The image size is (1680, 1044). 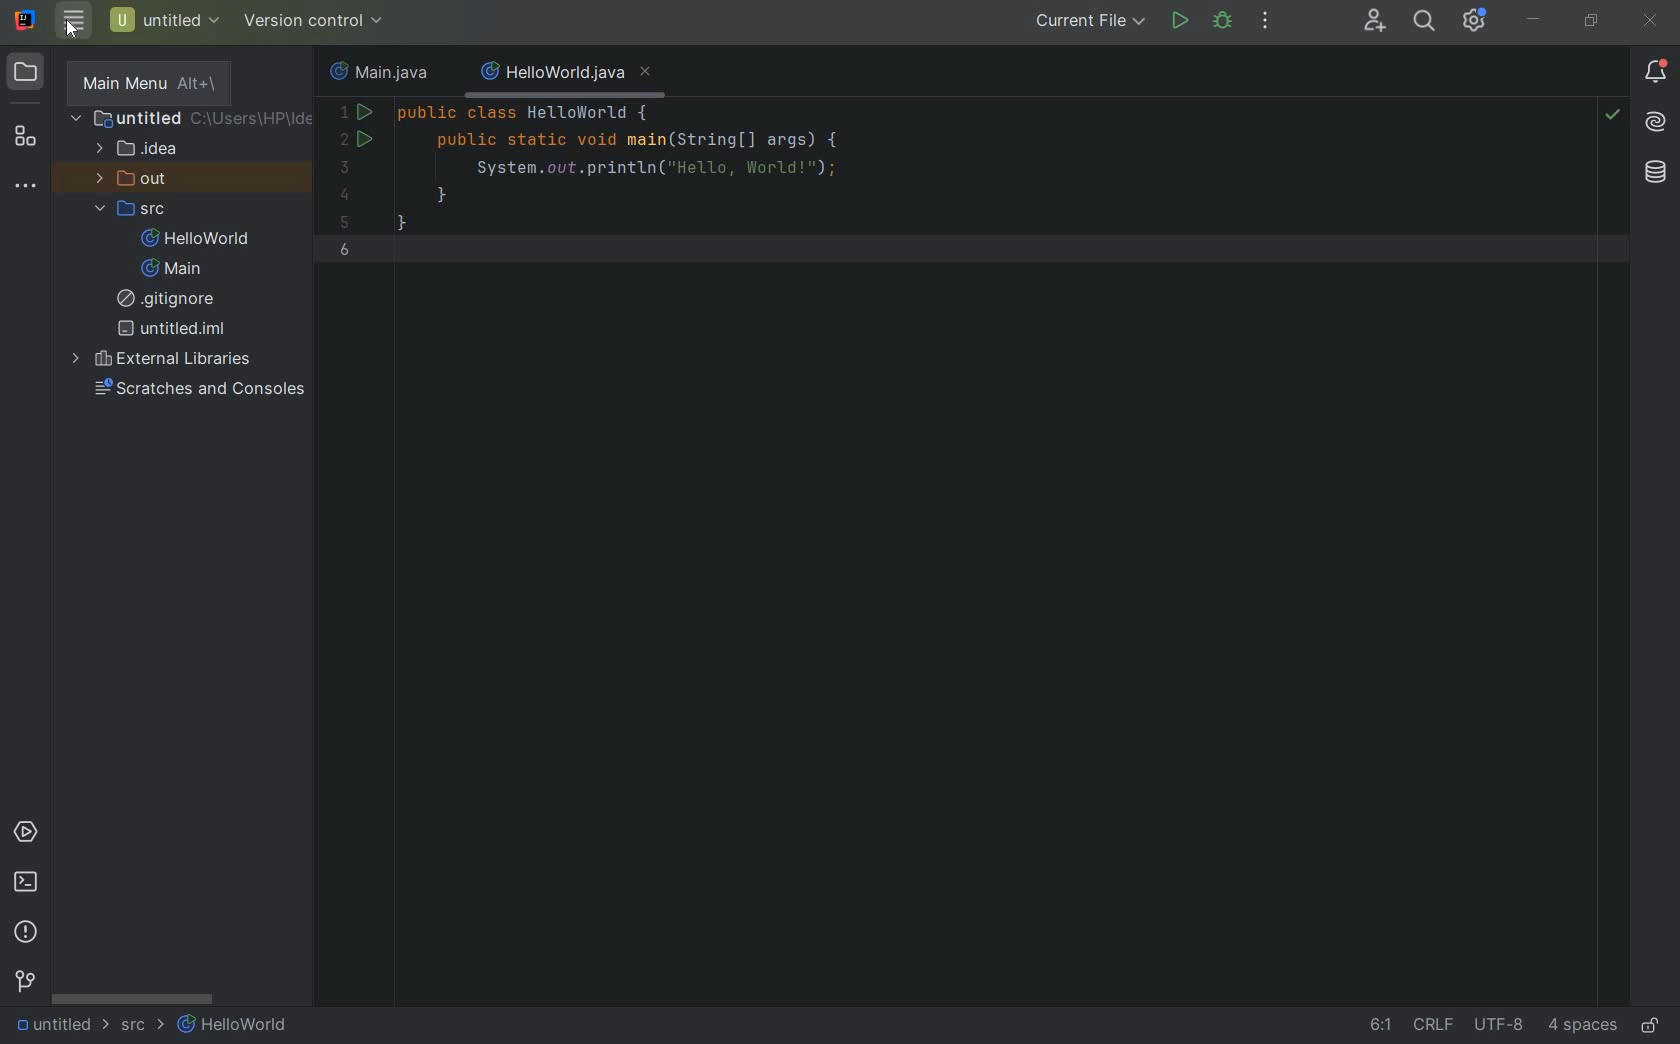 I want to click on EXTERNAL LIBRARIES, so click(x=189, y=358).